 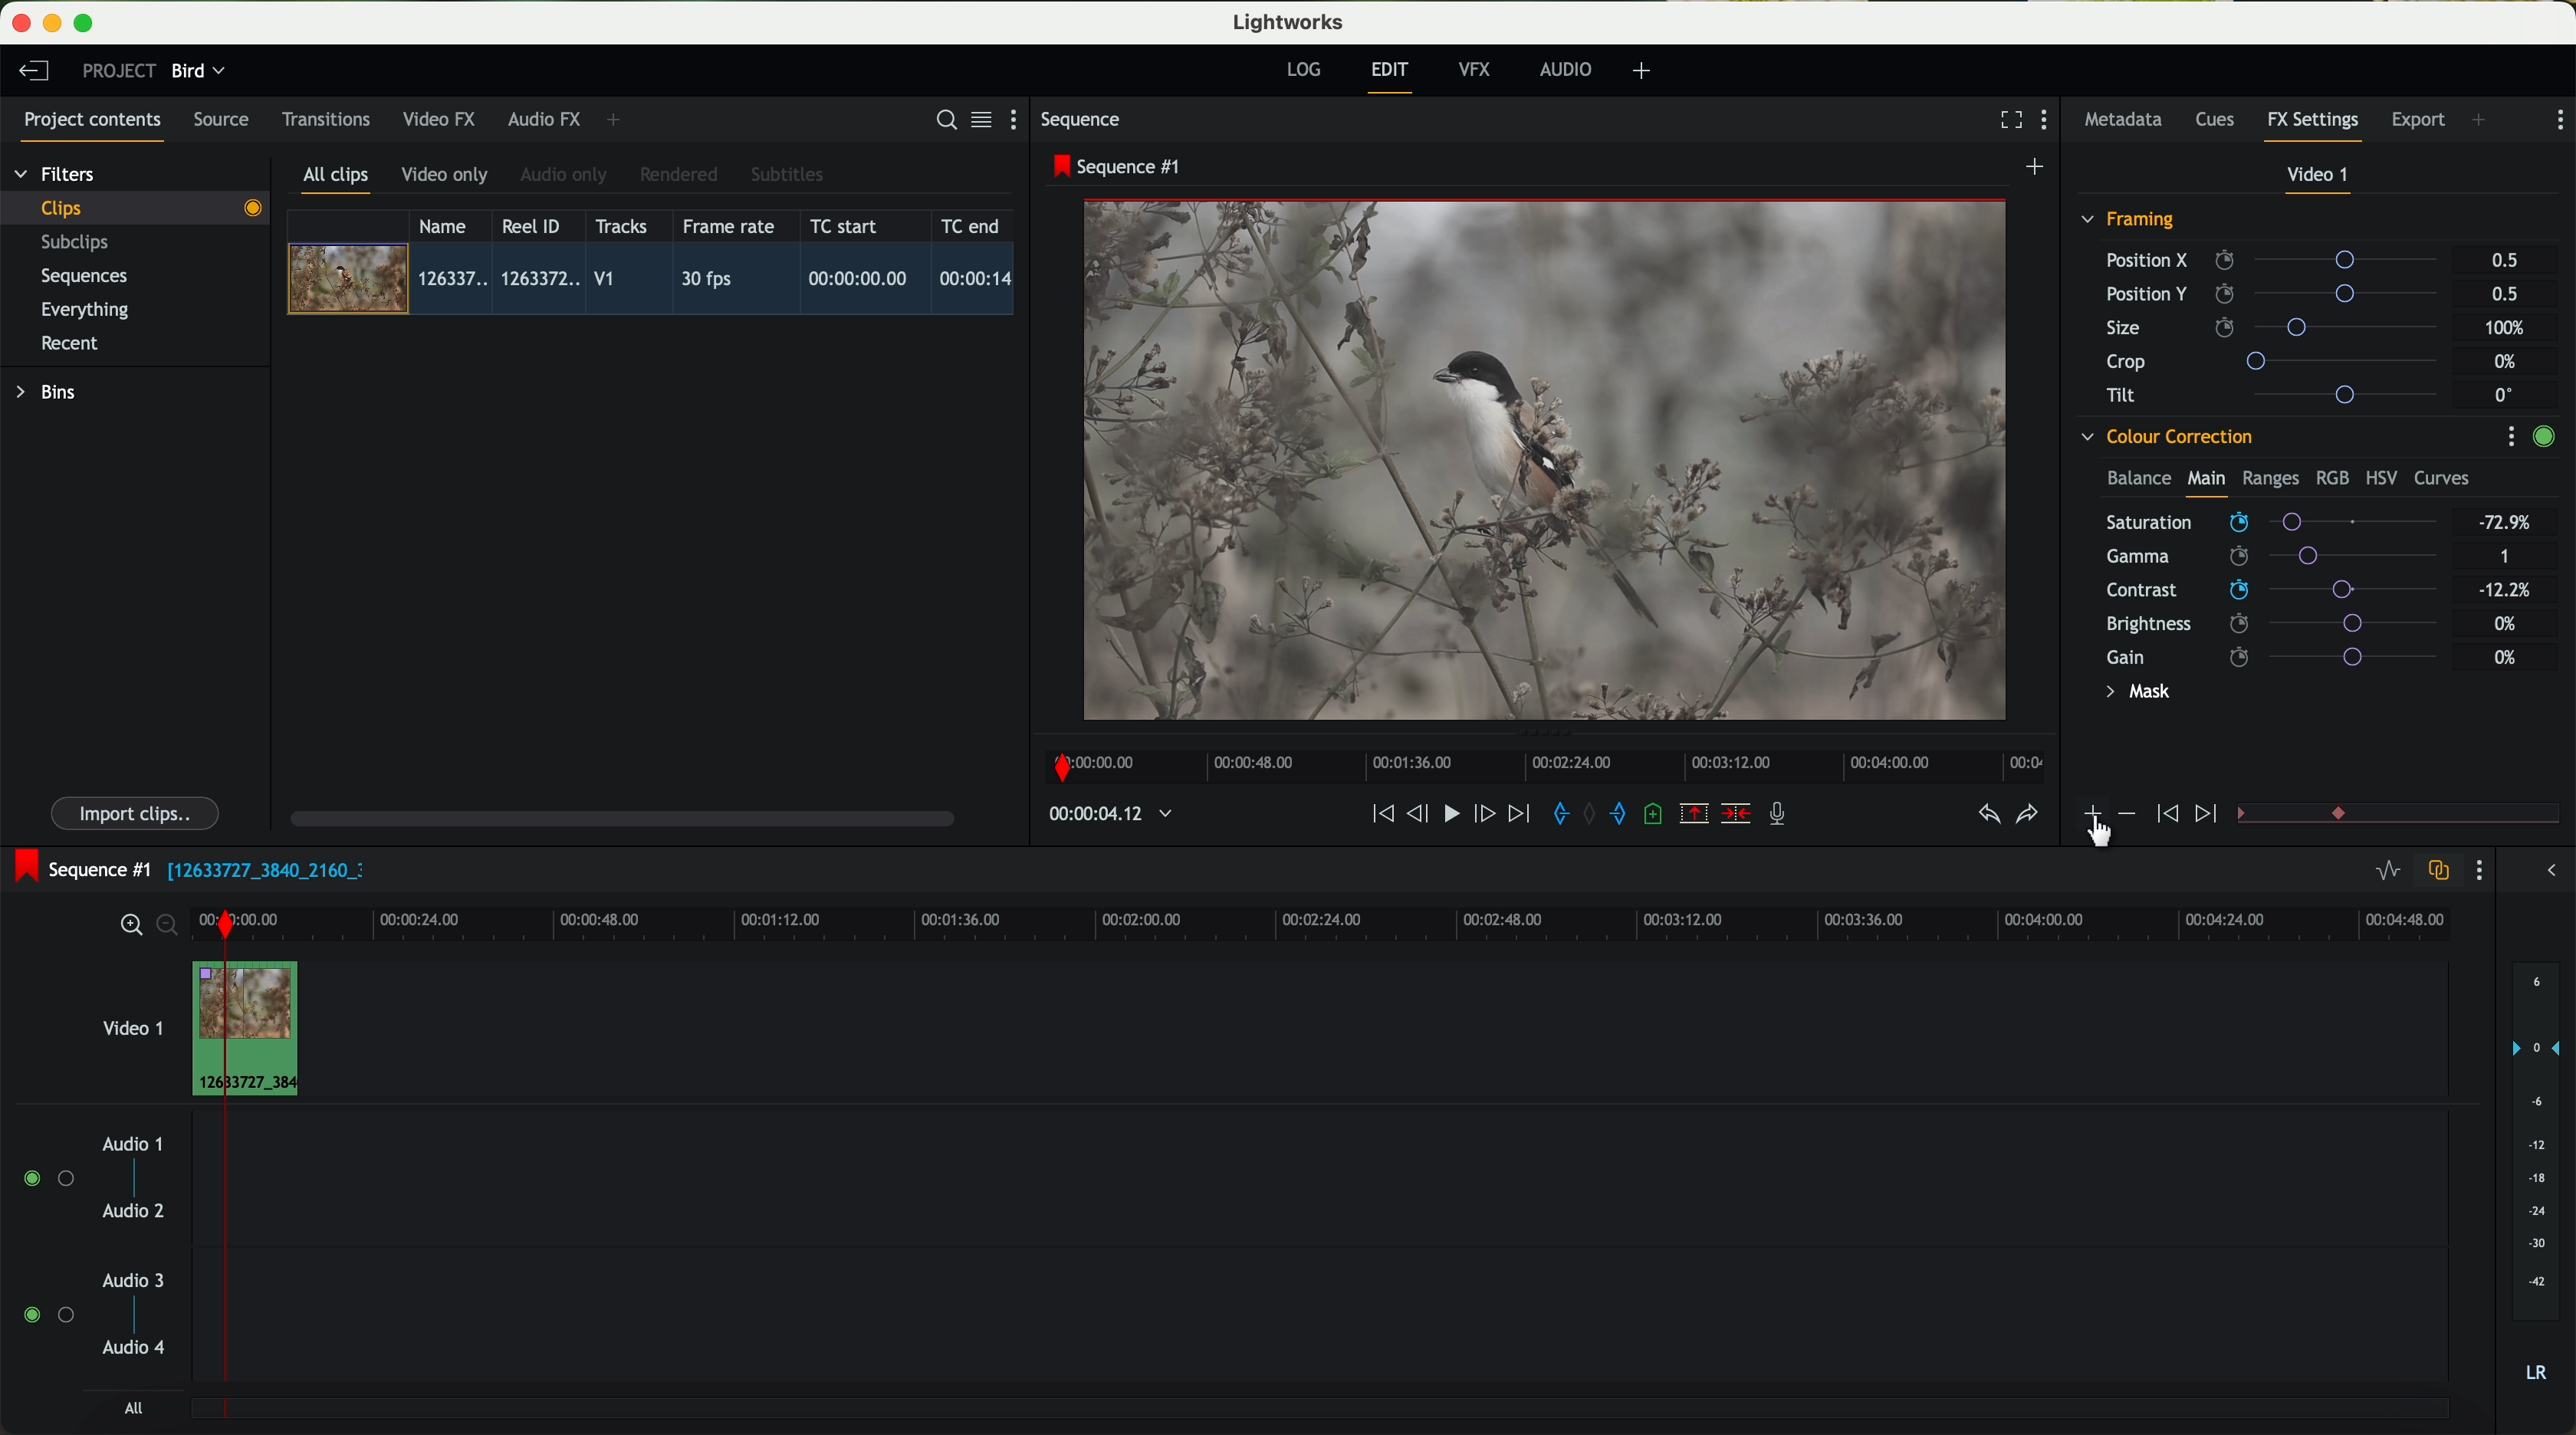 What do you see at coordinates (2164, 815) in the screenshot?
I see `icon` at bounding box center [2164, 815].